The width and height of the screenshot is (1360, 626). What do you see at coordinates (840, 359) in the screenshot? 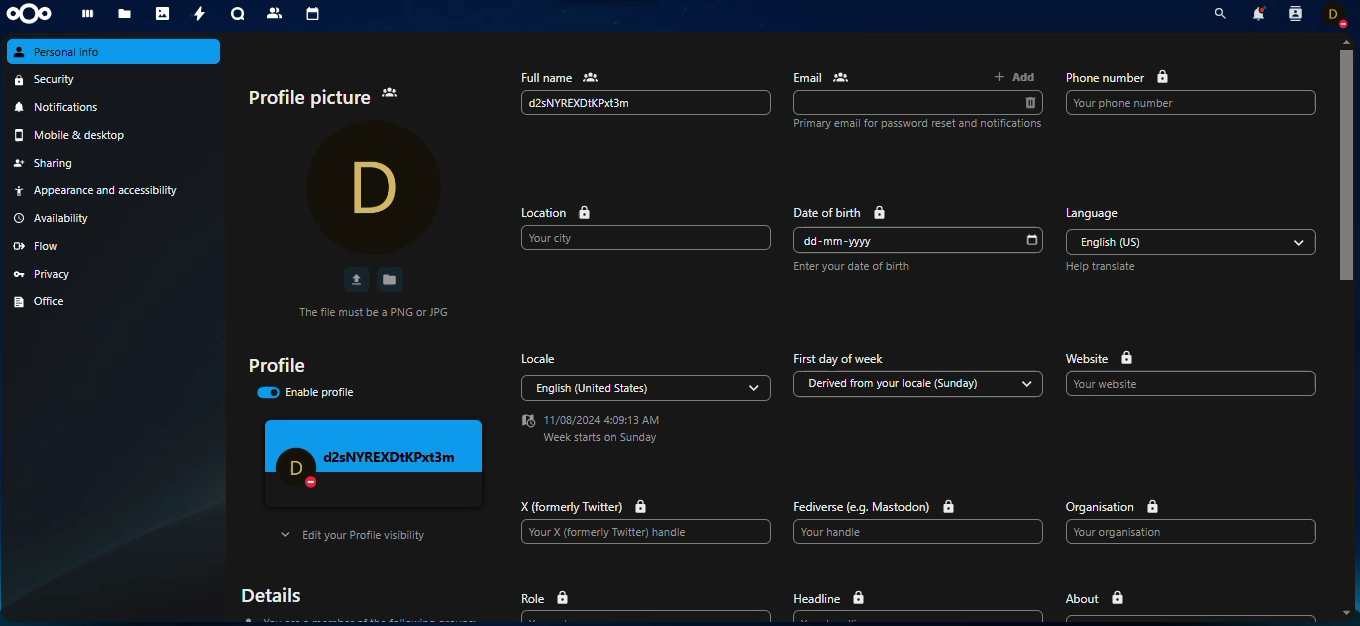
I see `First day of week` at bounding box center [840, 359].